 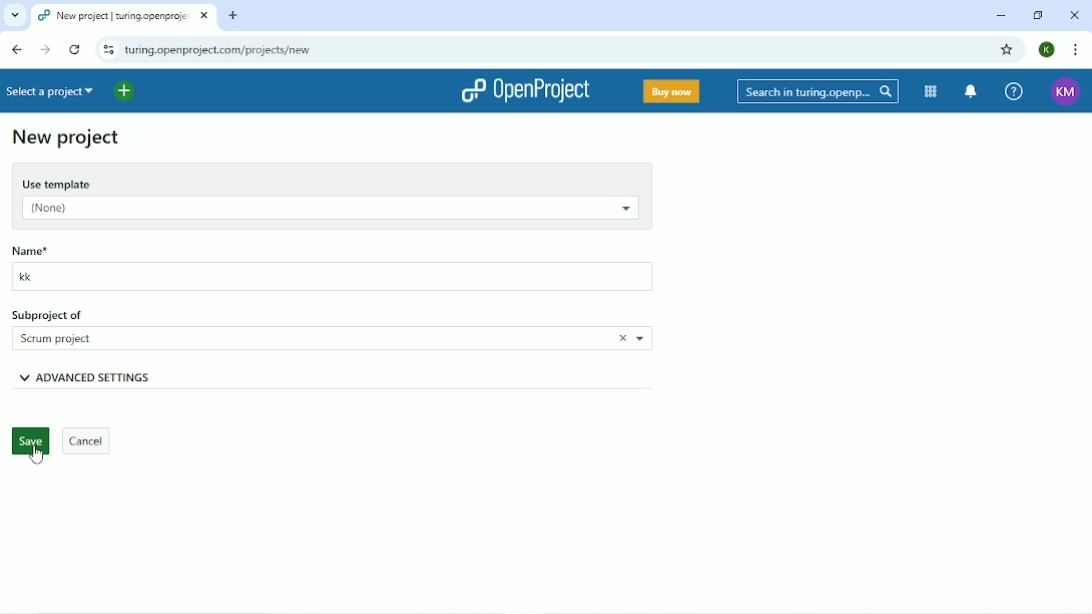 I want to click on Name*, so click(x=61, y=248).